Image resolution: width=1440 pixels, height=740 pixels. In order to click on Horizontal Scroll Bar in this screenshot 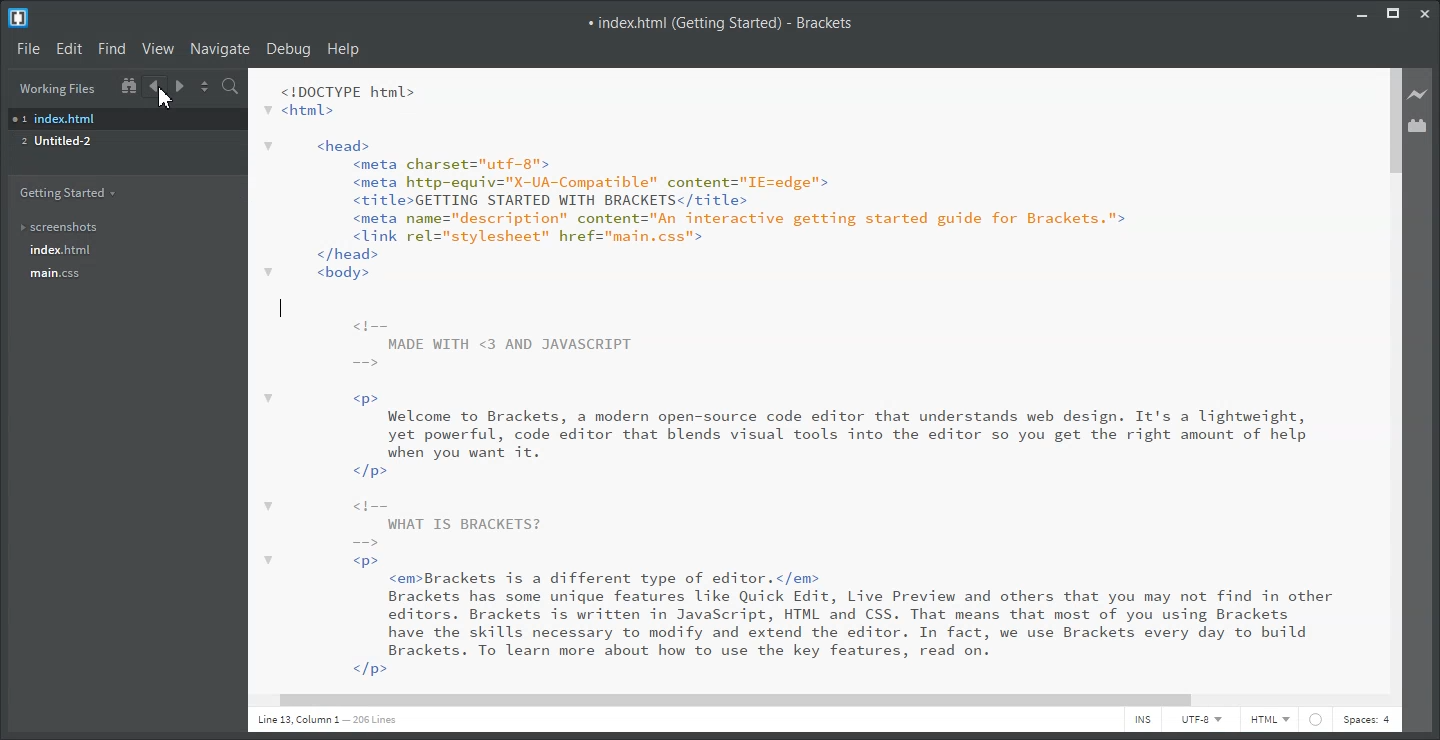, I will do `click(820, 699)`.